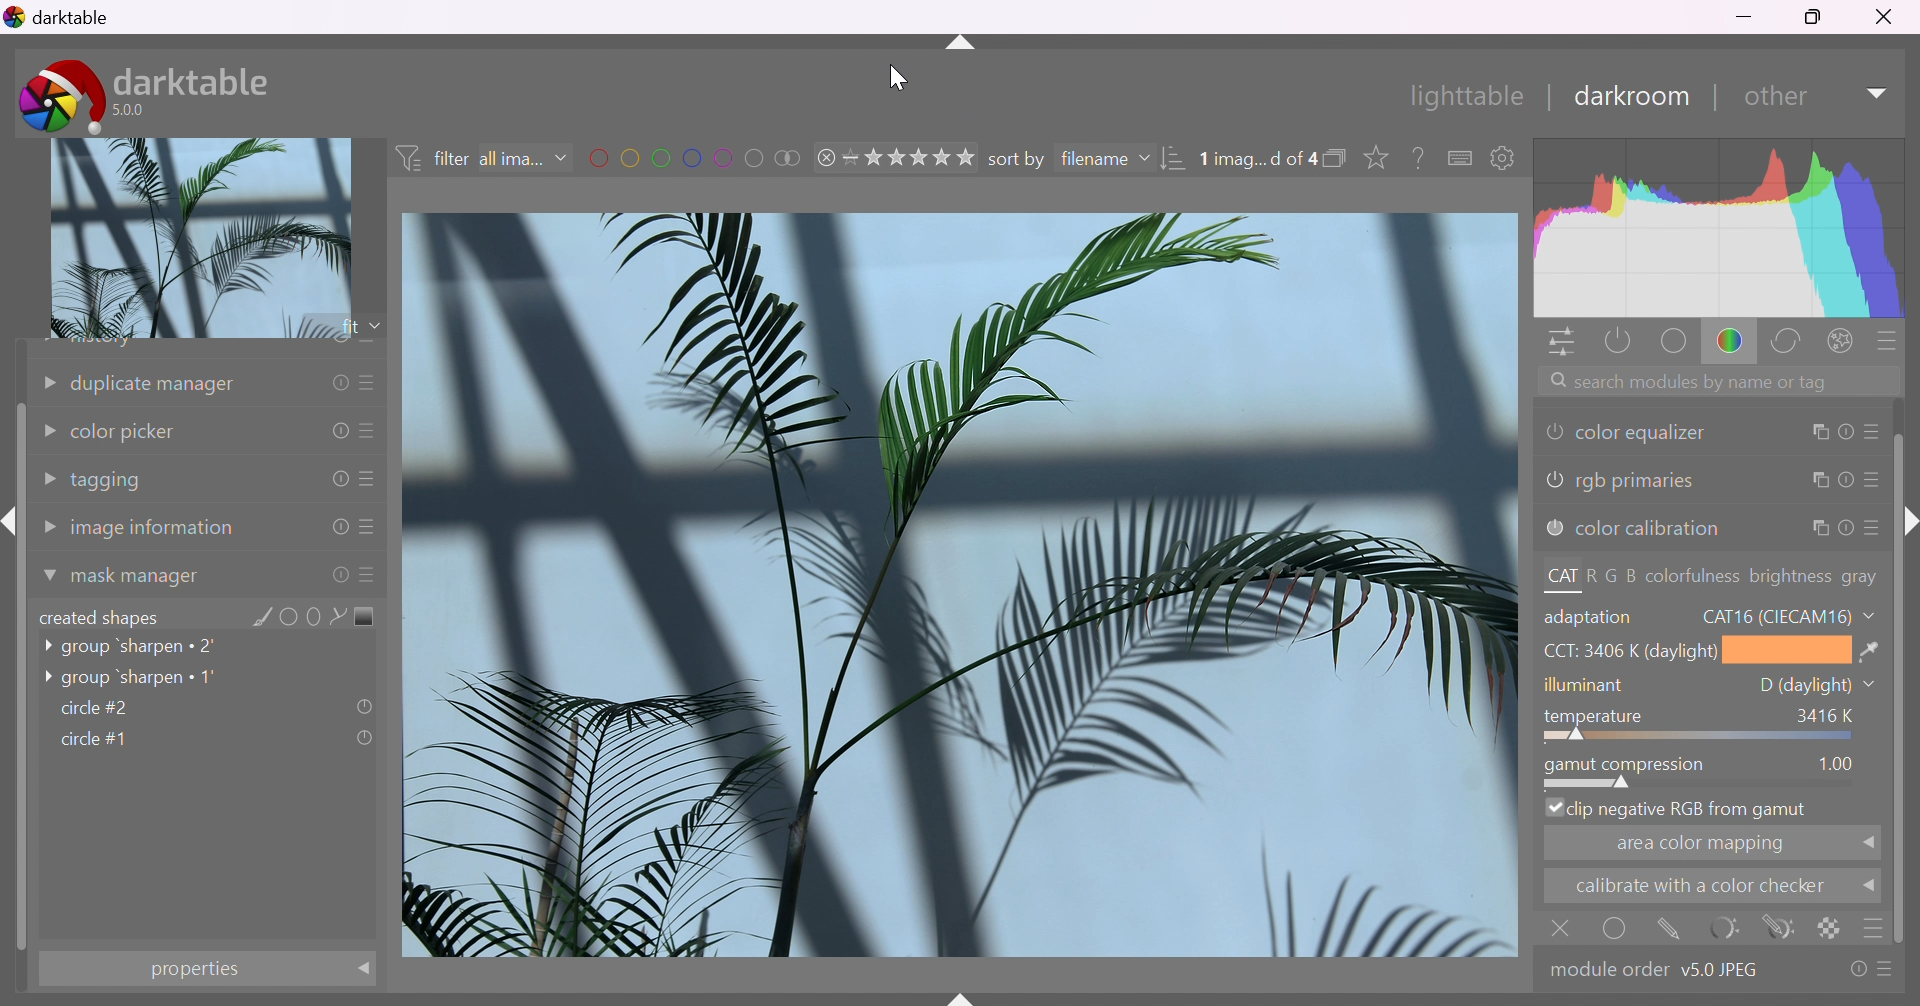  What do you see at coordinates (1710, 527) in the screenshot?
I see `color calibration` at bounding box center [1710, 527].